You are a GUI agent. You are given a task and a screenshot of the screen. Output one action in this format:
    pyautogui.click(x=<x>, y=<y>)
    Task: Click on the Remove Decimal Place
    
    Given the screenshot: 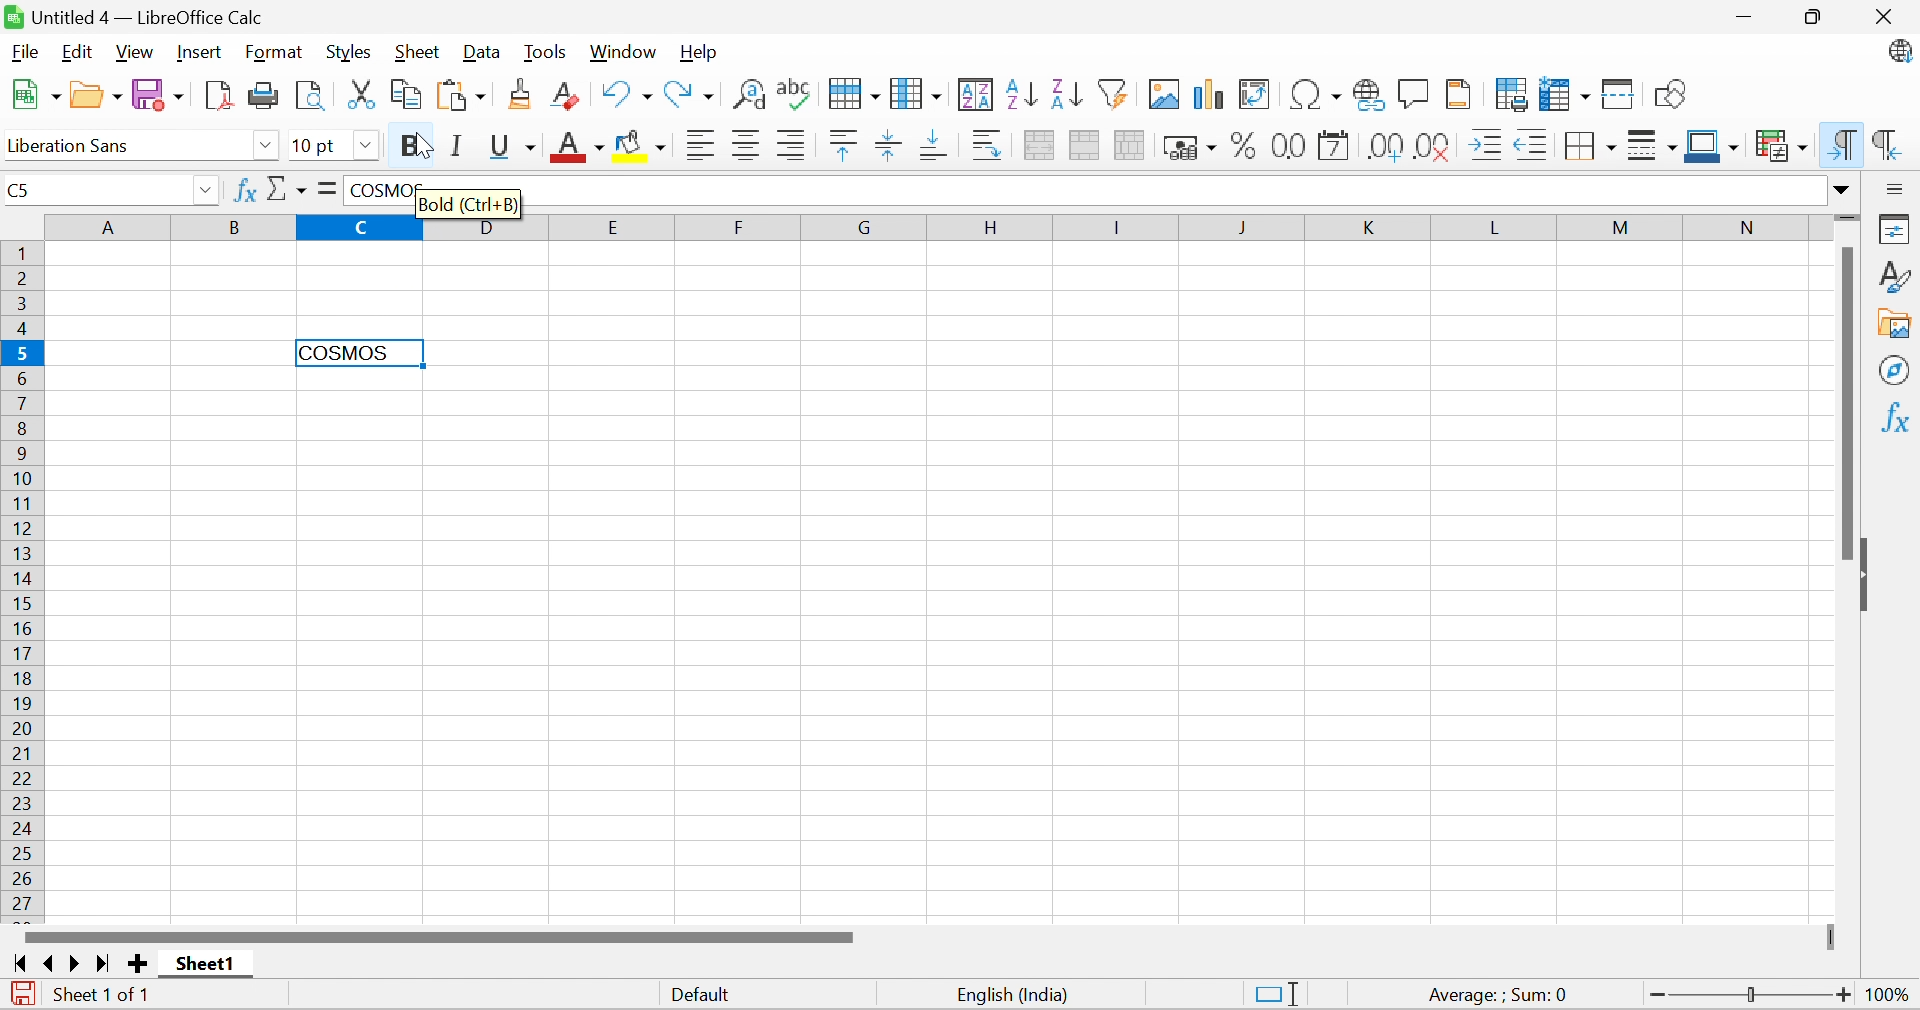 What is the action you would take?
    pyautogui.click(x=1433, y=146)
    